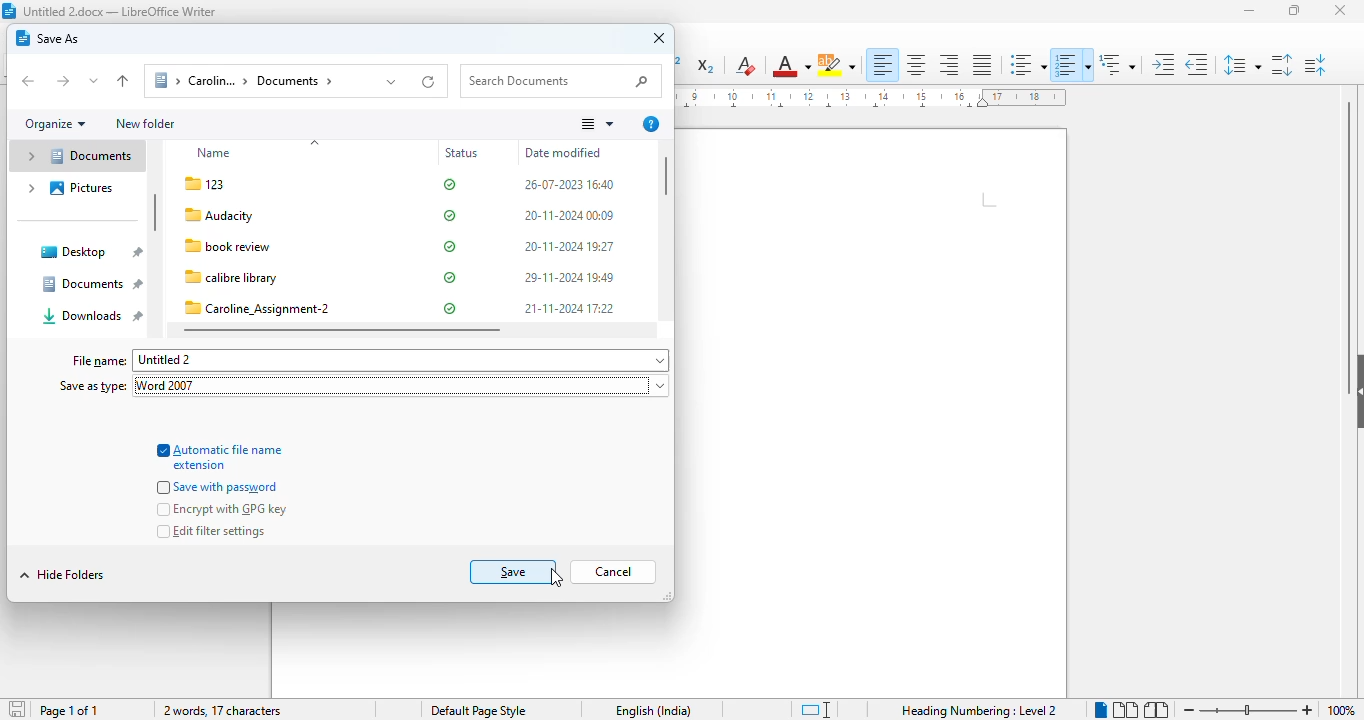  What do you see at coordinates (69, 711) in the screenshot?
I see `page 1 of 1` at bounding box center [69, 711].